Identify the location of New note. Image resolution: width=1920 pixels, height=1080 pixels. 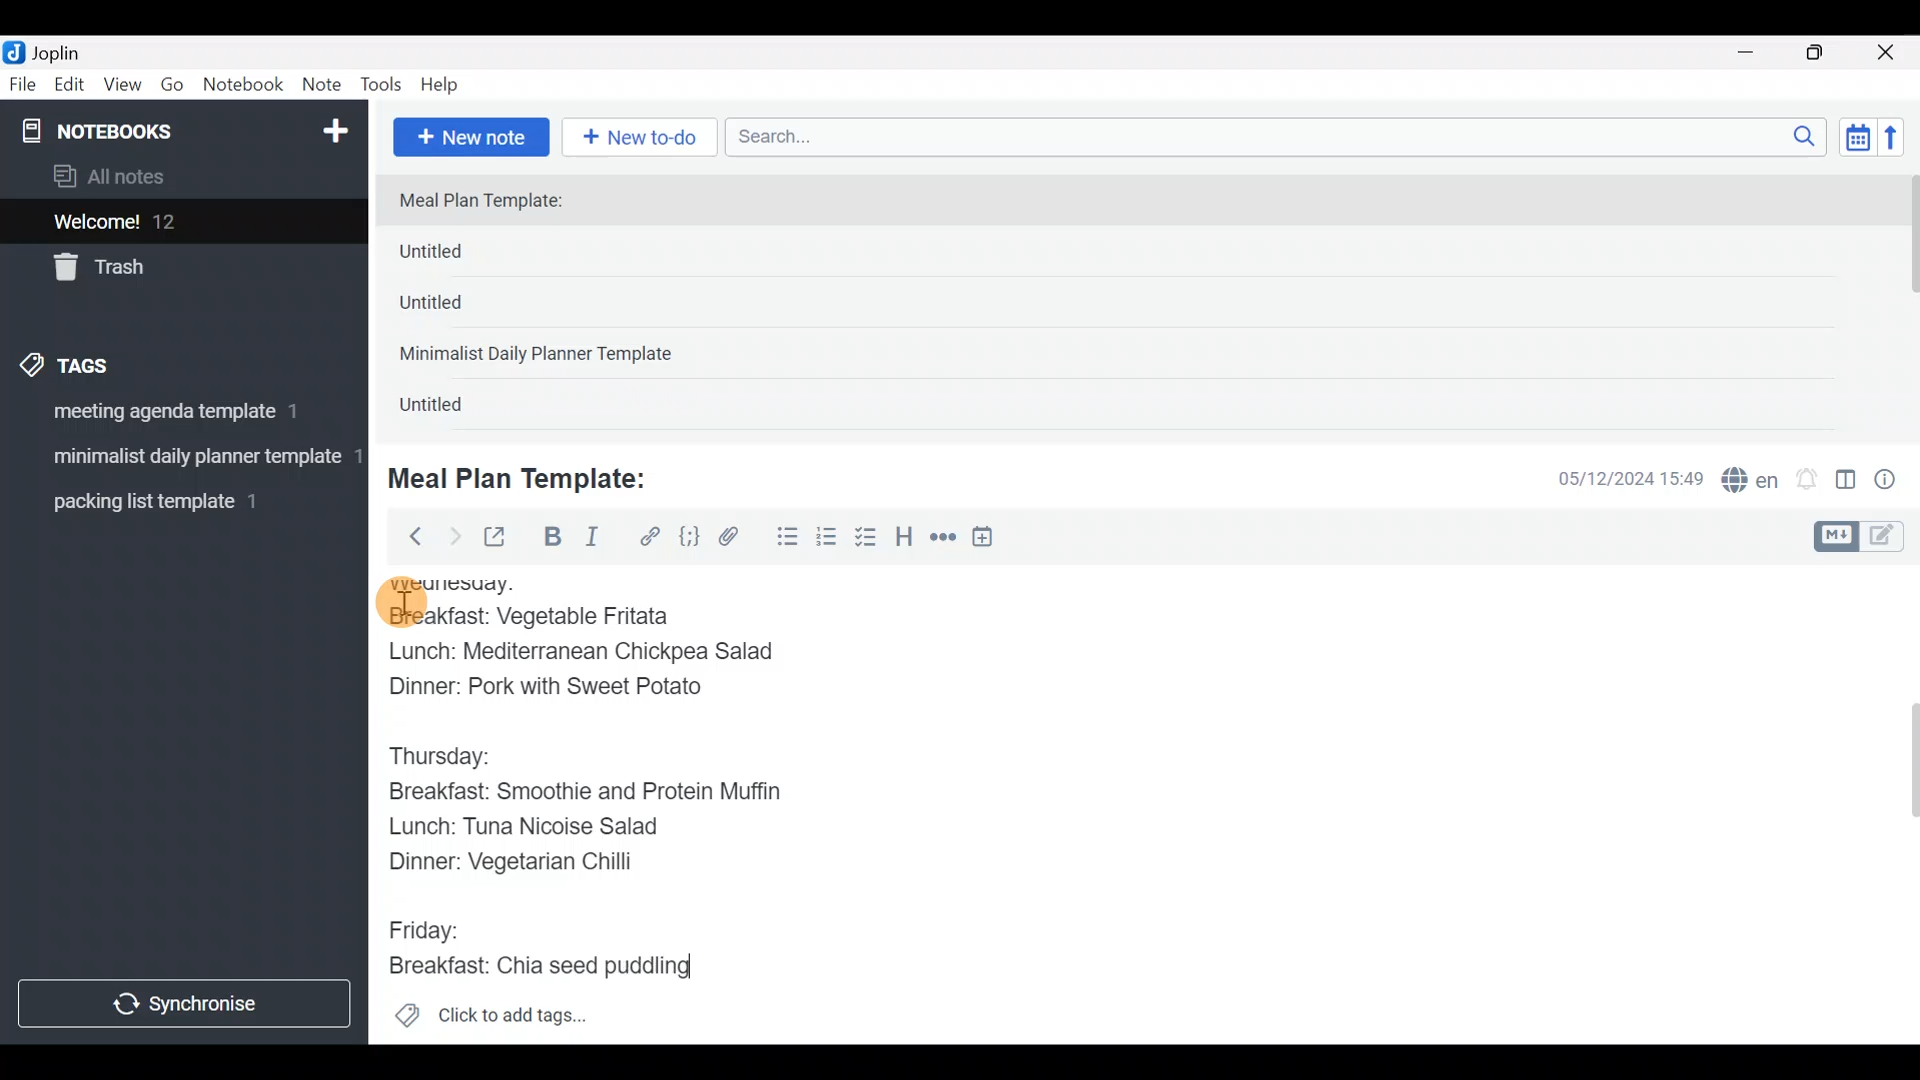
(469, 135).